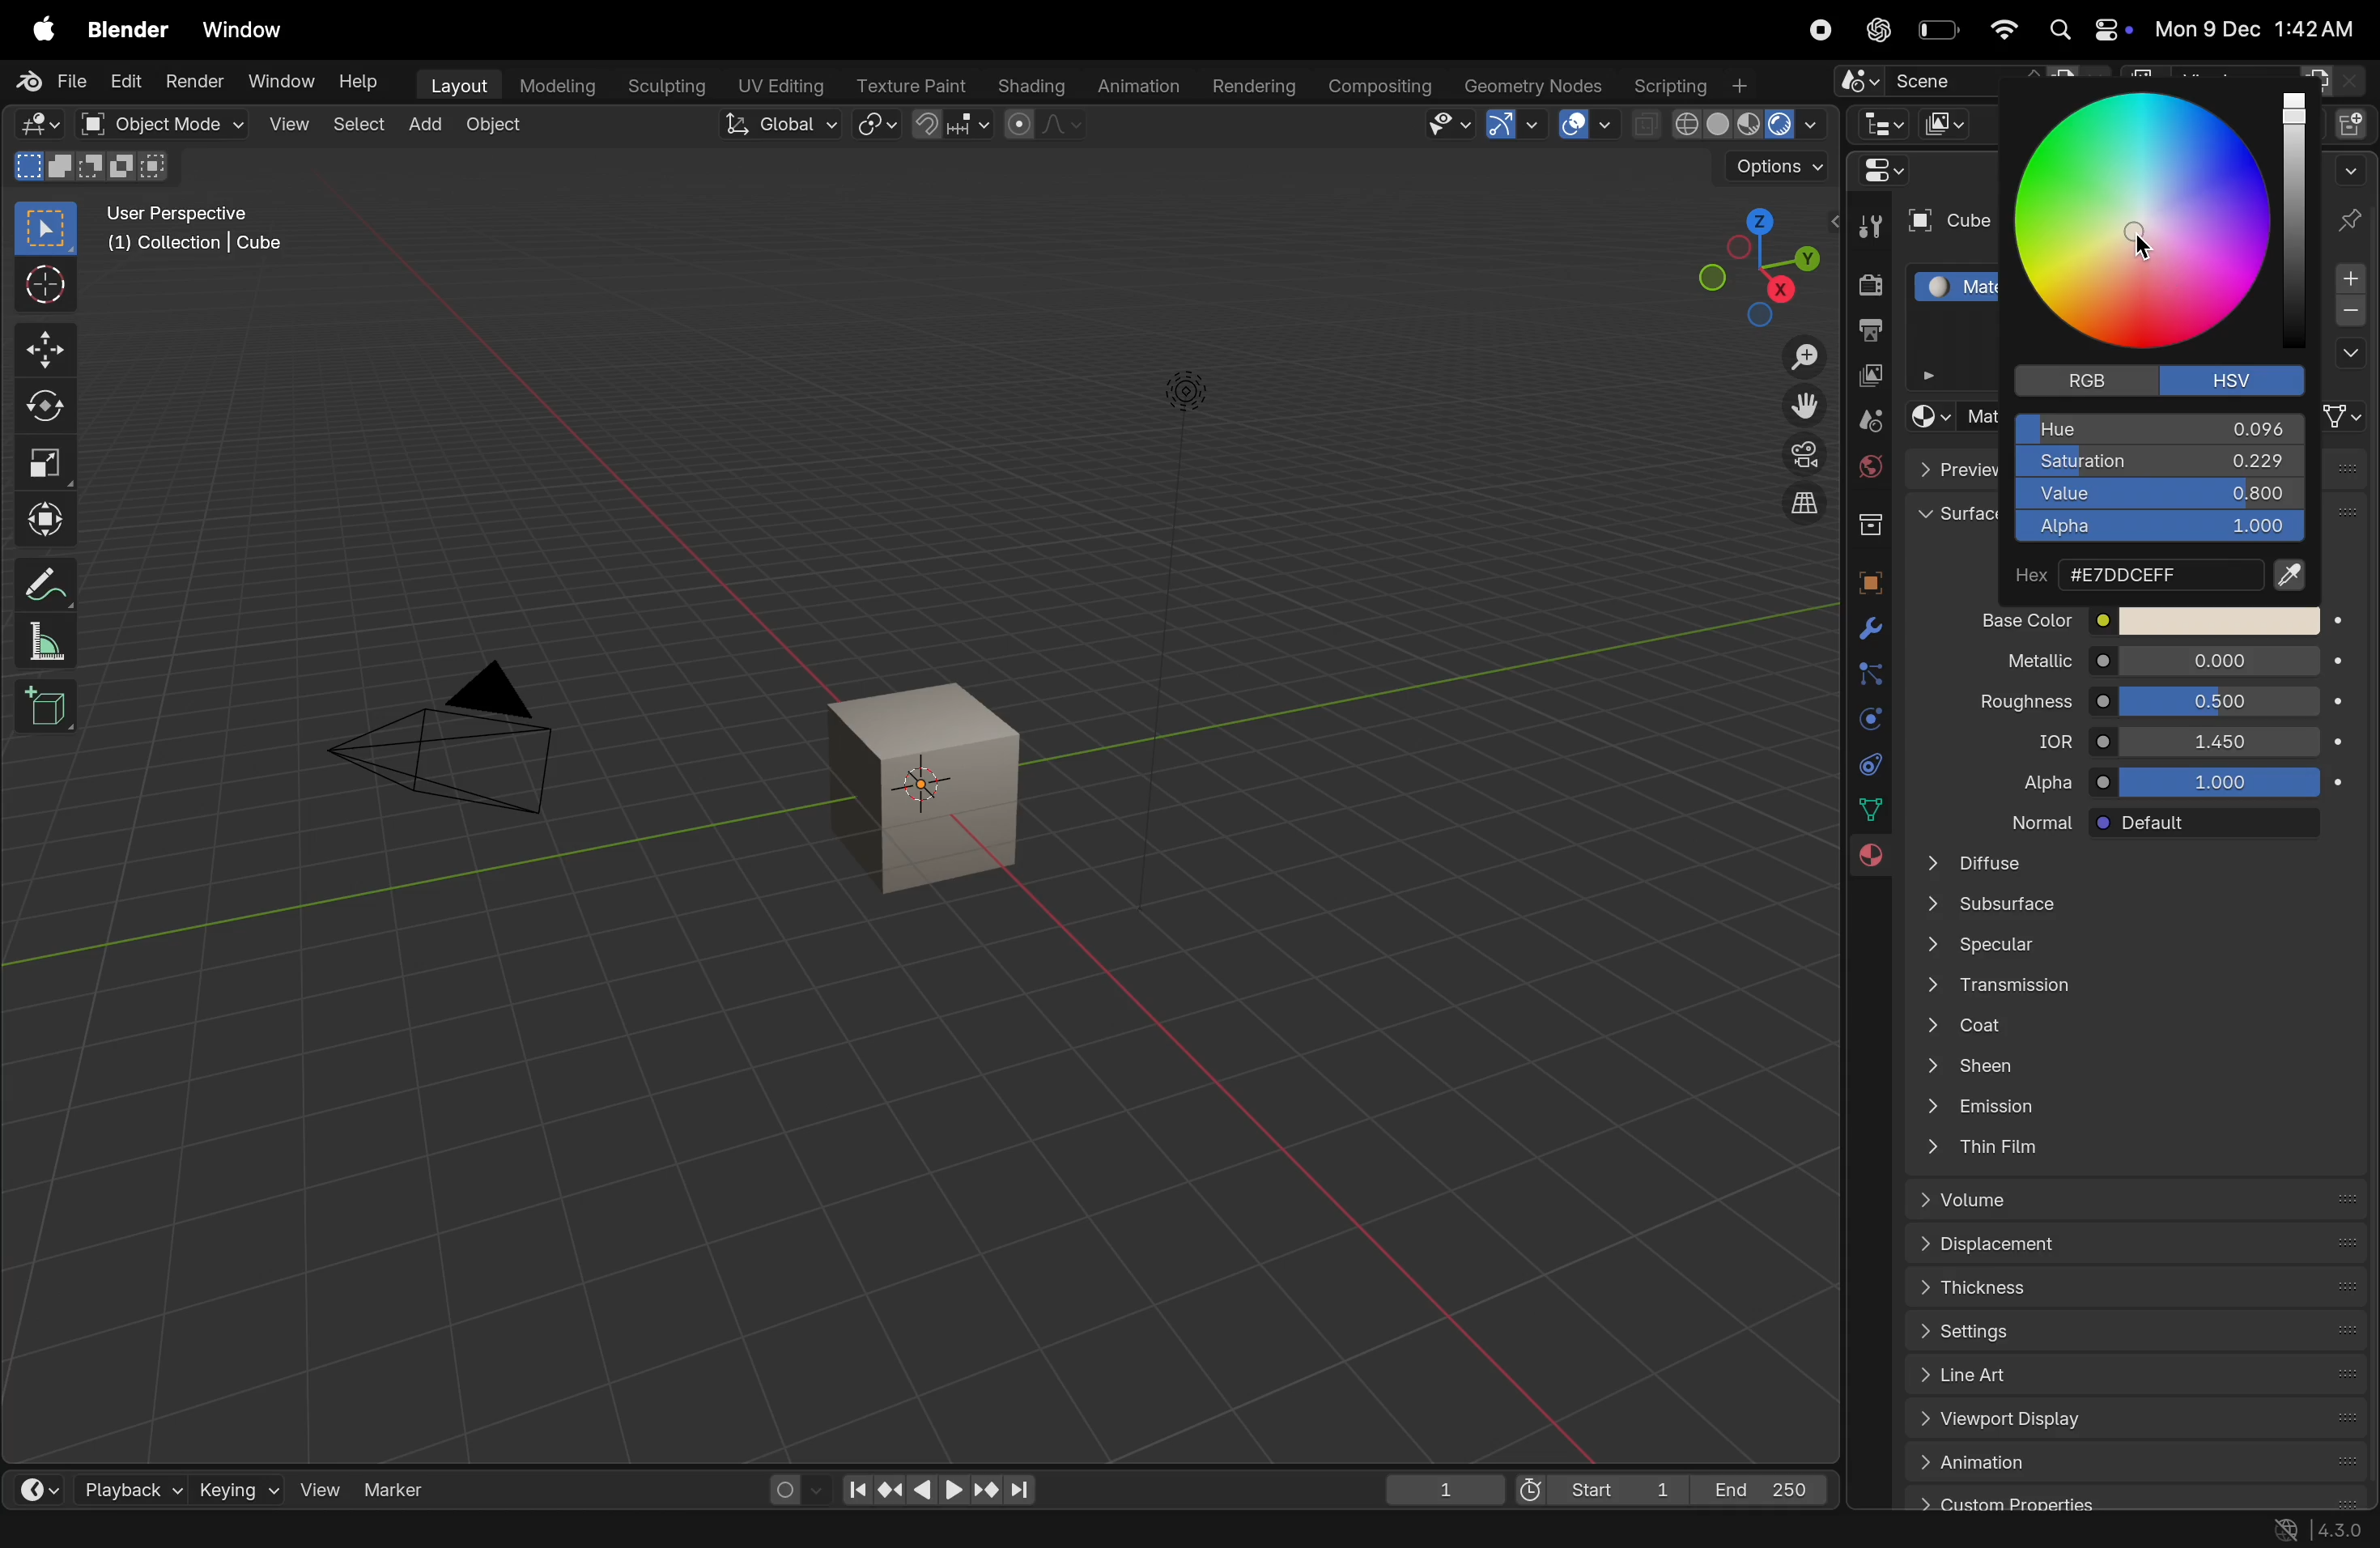 Image resolution: width=2380 pixels, height=1548 pixels. I want to click on add cube, so click(51, 705).